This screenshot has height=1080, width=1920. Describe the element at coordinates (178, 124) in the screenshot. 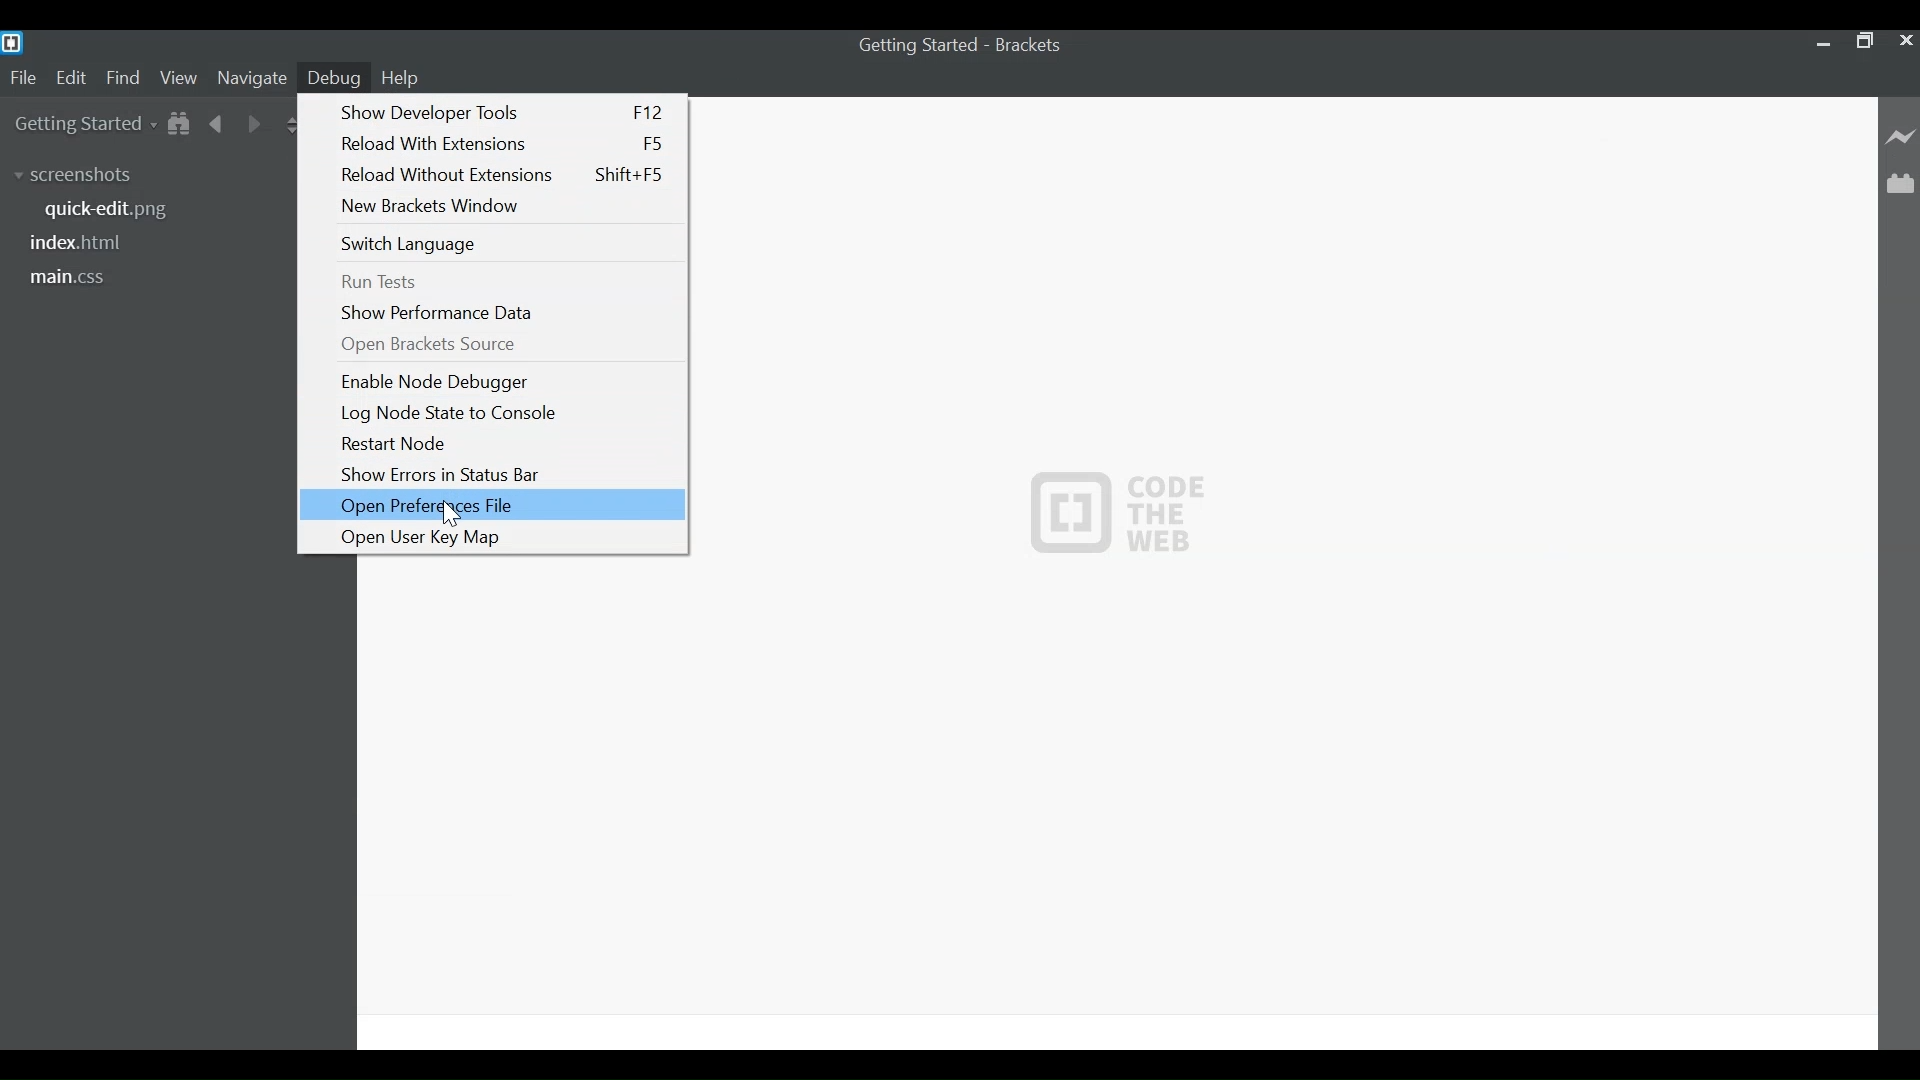

I see `Show in File tree` at that location.